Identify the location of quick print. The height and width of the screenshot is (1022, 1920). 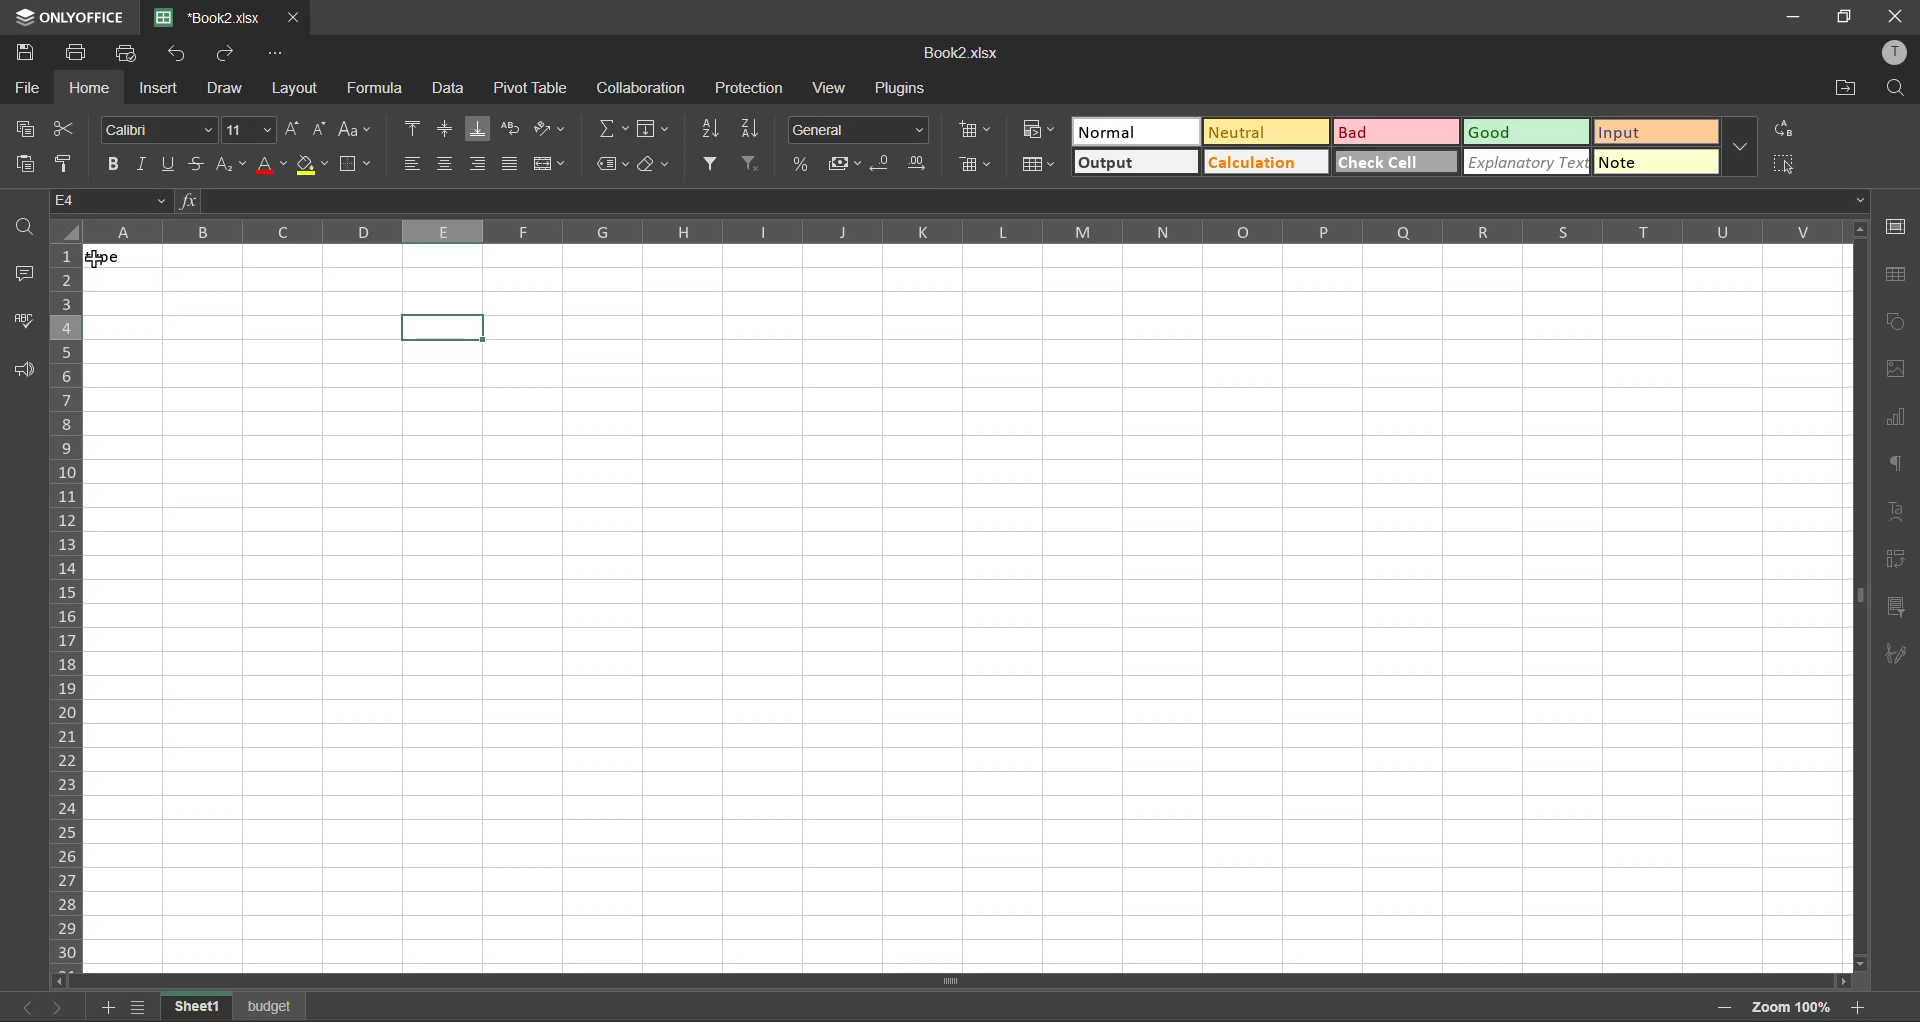
(130, 54).